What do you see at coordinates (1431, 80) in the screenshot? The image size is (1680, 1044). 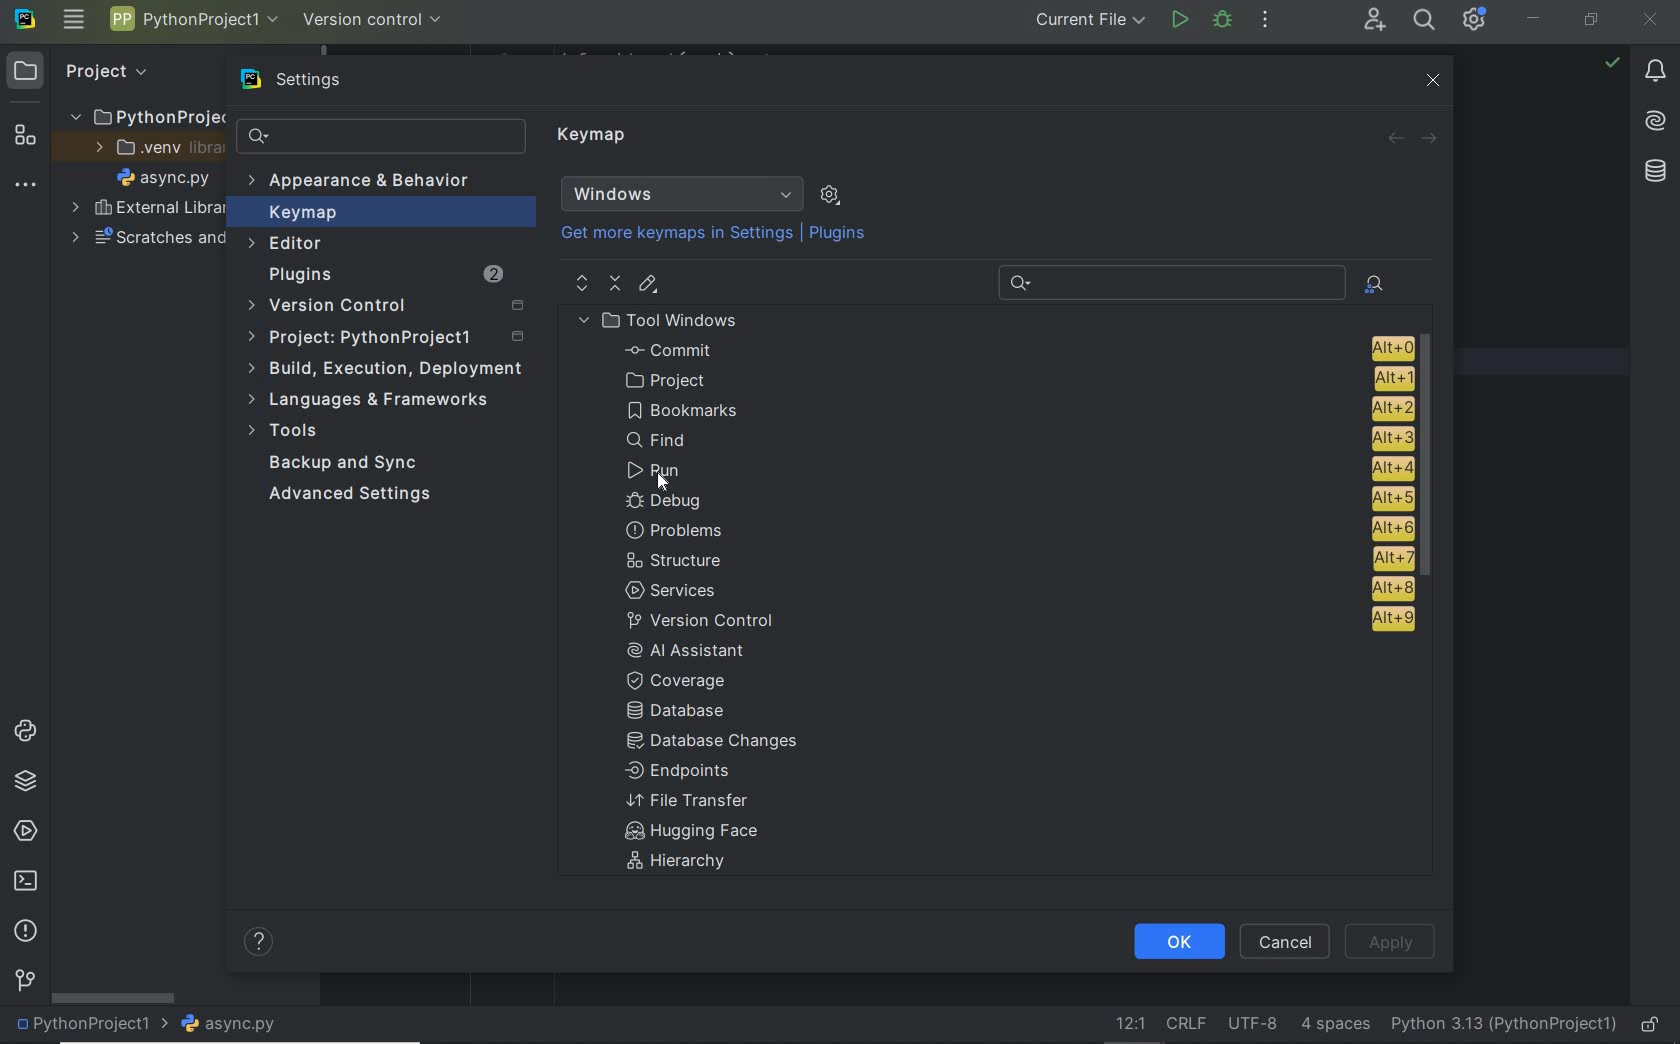 I see `close` at bounding box center [1431, 80].